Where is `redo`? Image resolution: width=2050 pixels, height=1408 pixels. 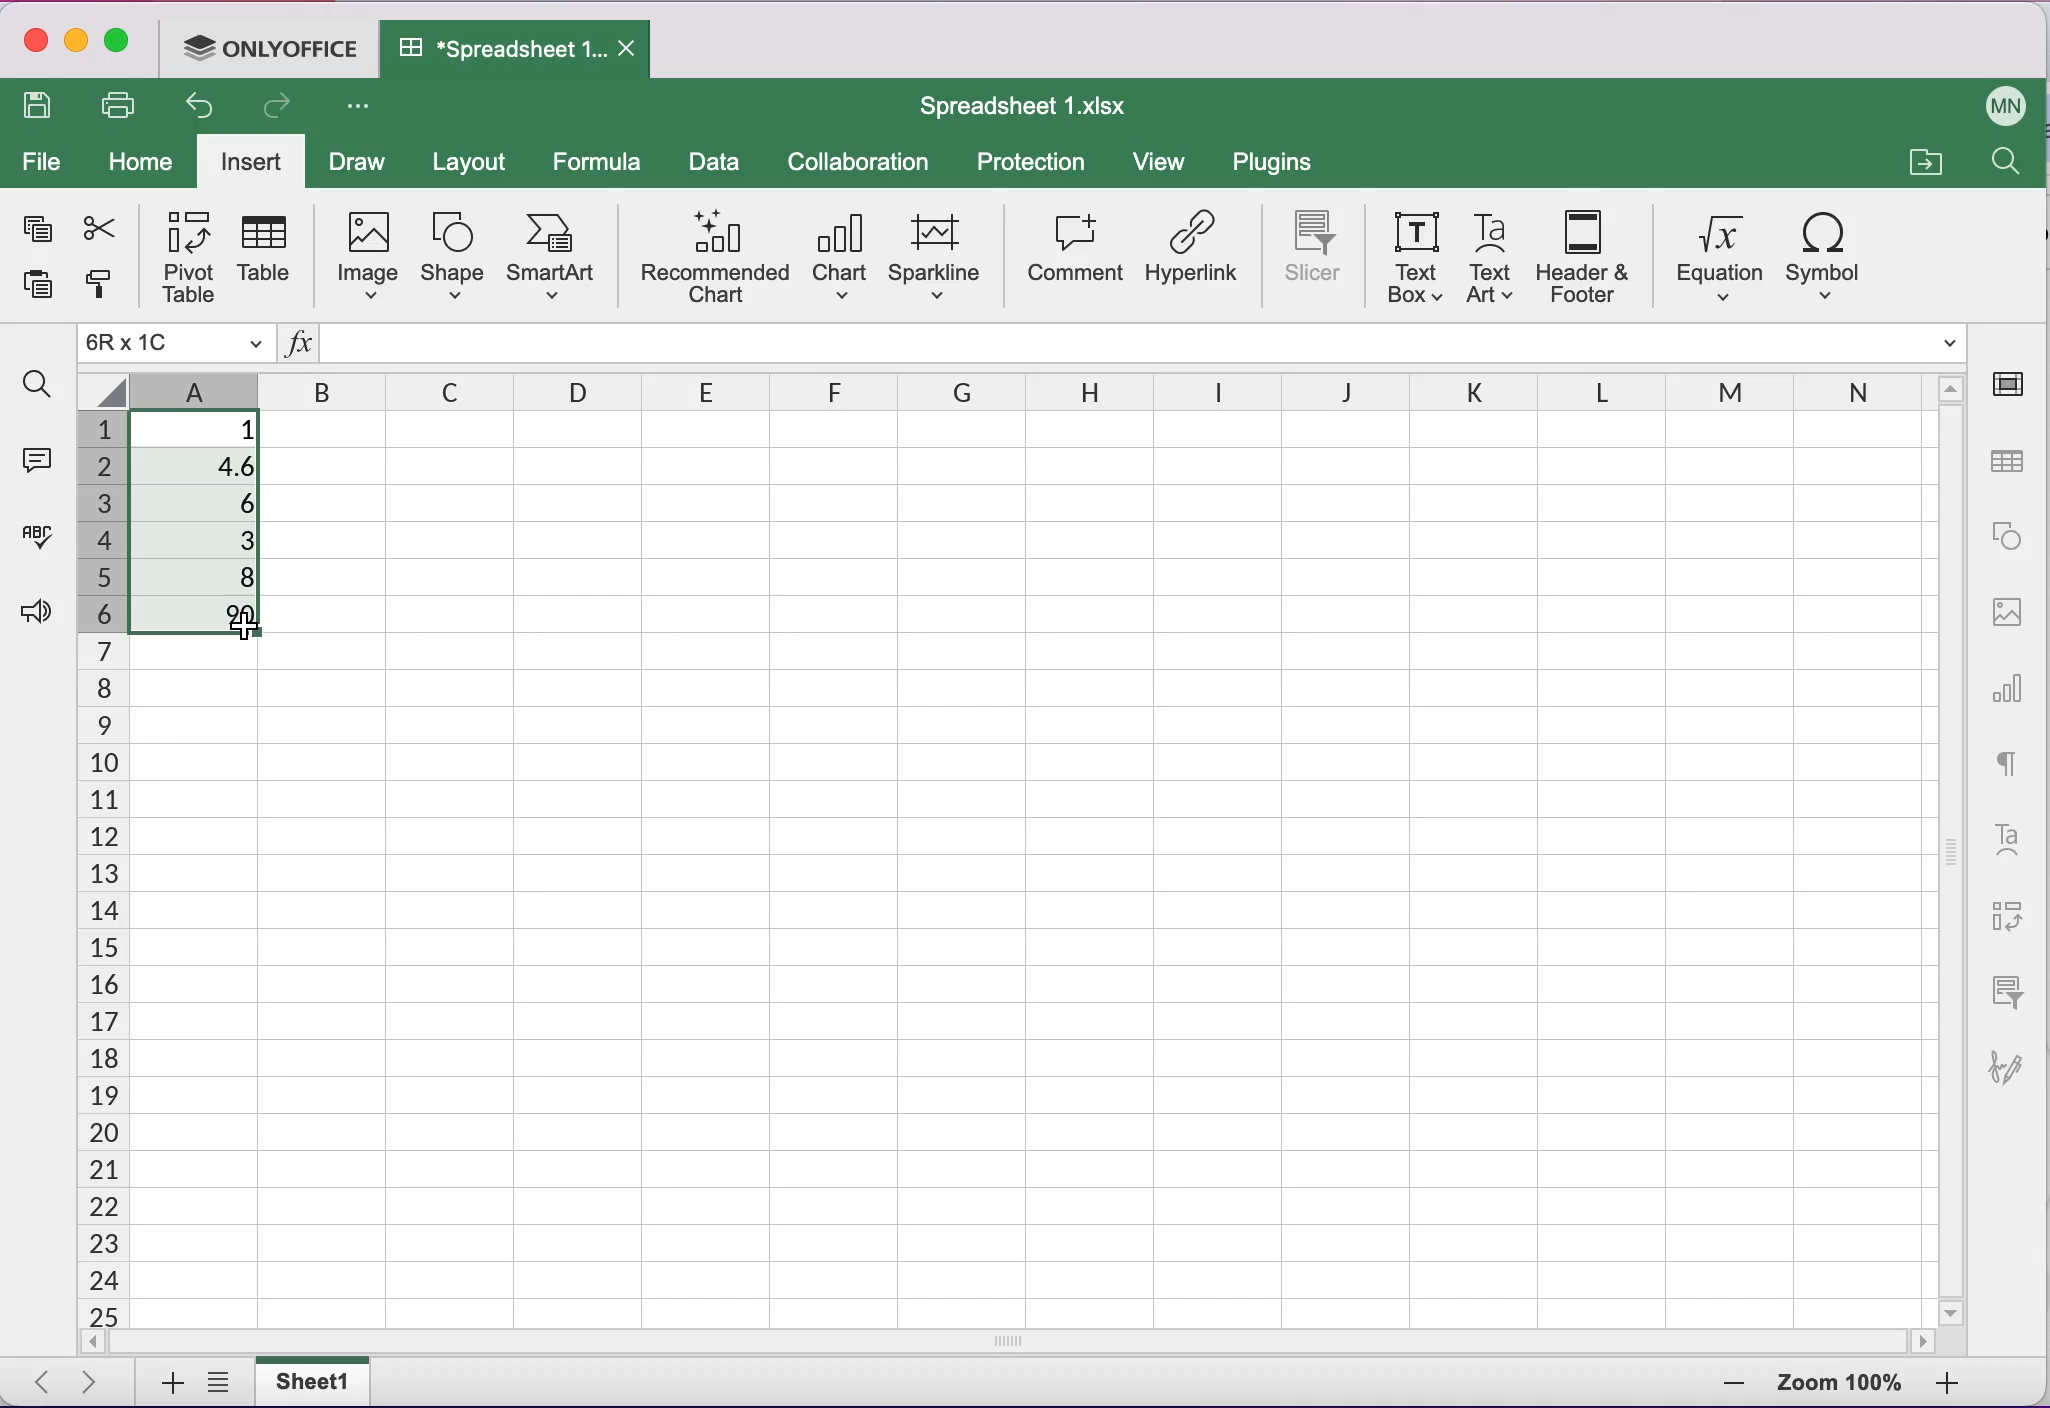 redo is located at coordinates (282, 108).